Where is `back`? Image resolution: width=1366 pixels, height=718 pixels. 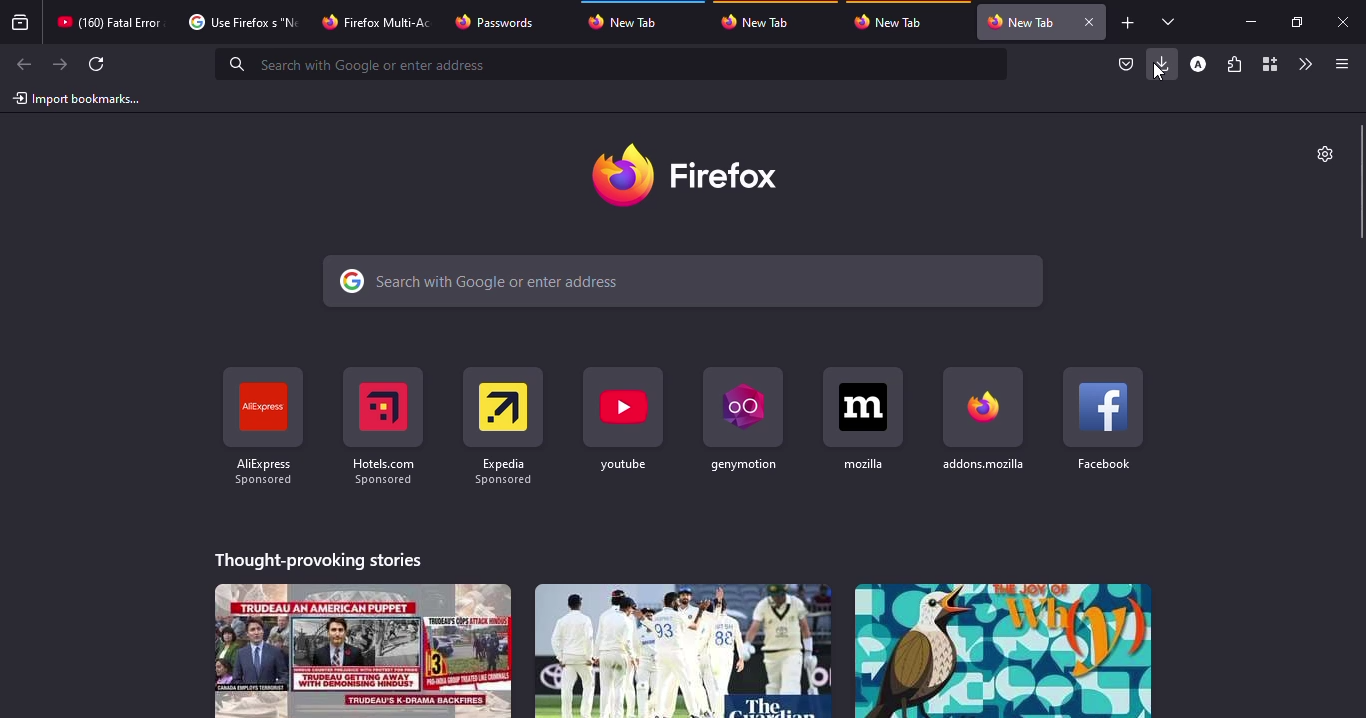
back is located at coordinates (21, 65).